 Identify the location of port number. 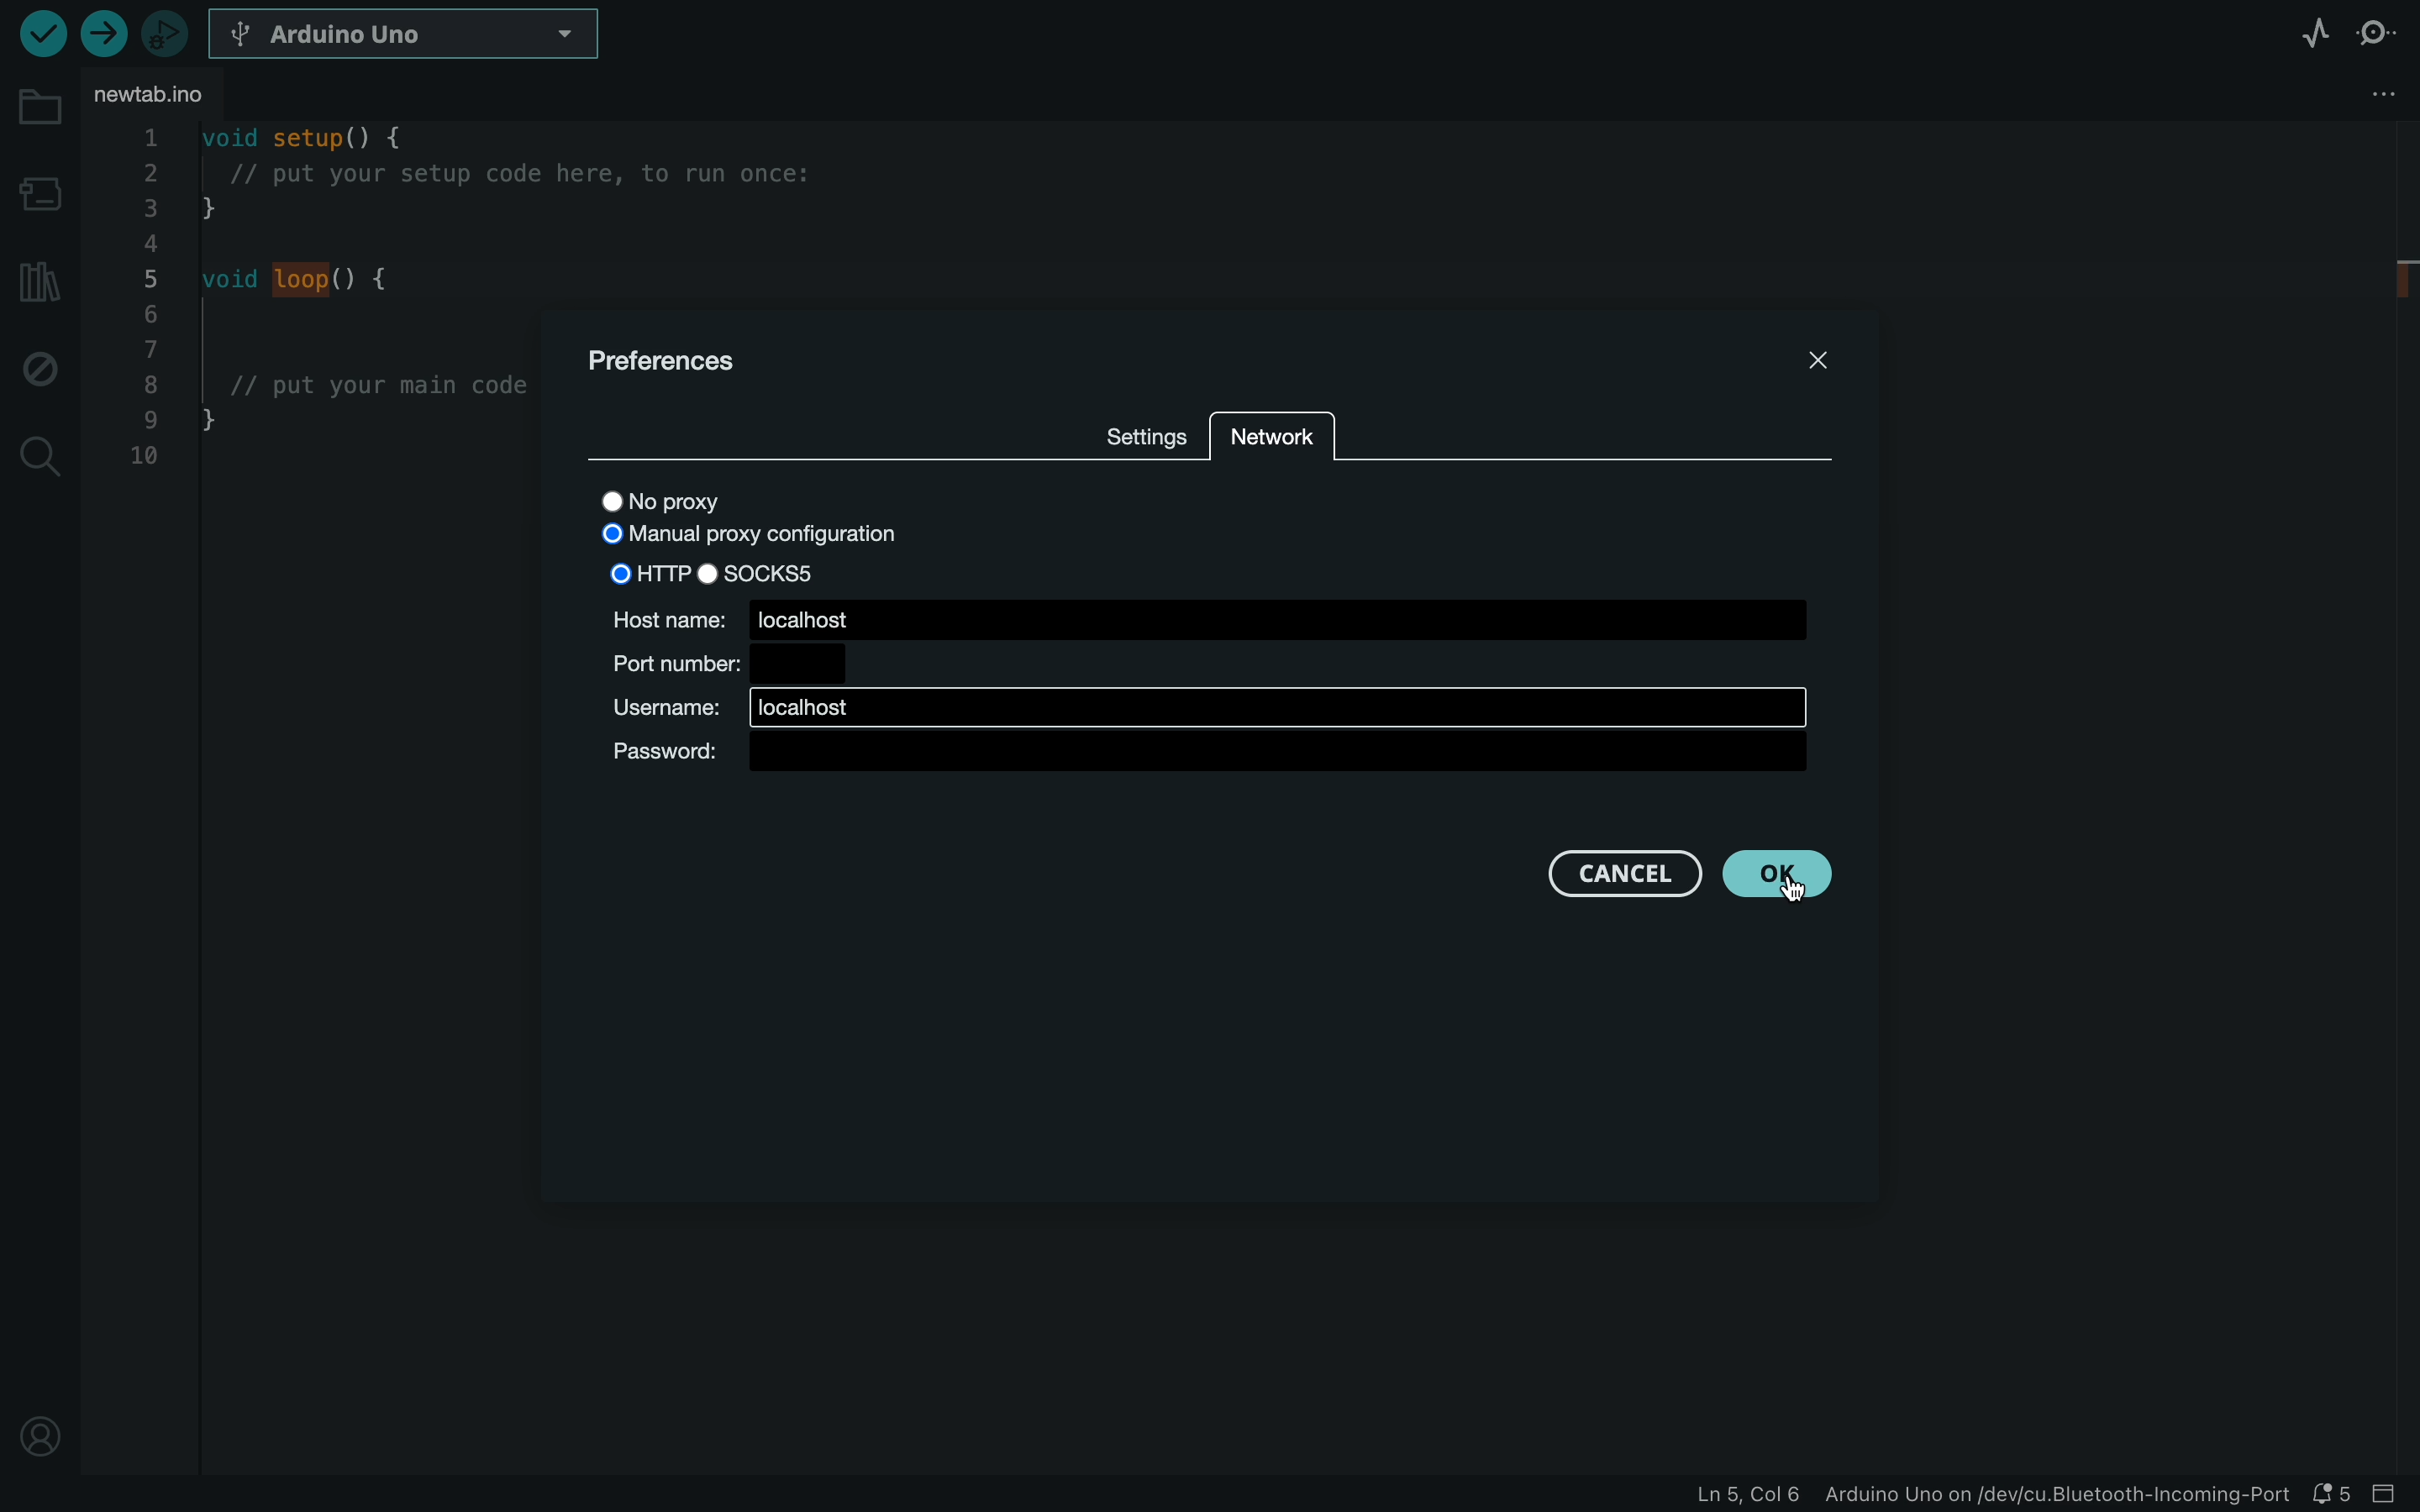
(728, 664).